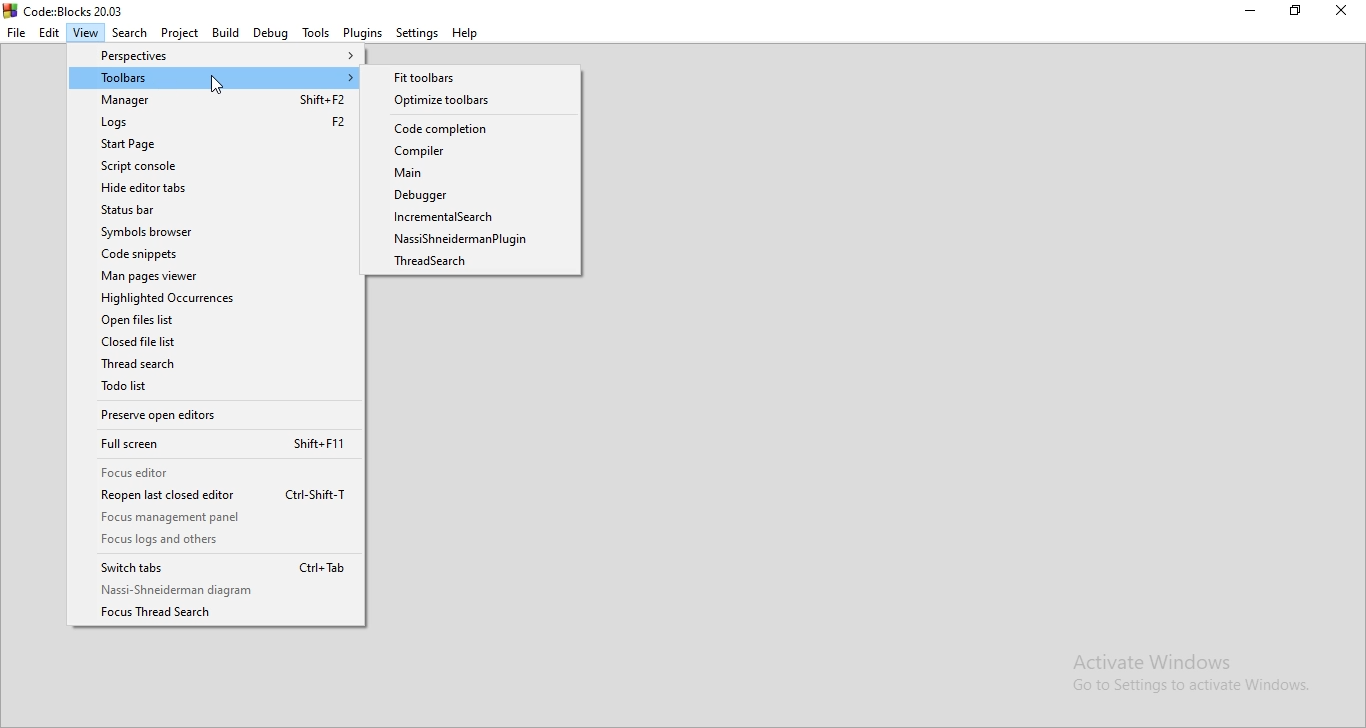  I want to click on Help, so click(466, 32).